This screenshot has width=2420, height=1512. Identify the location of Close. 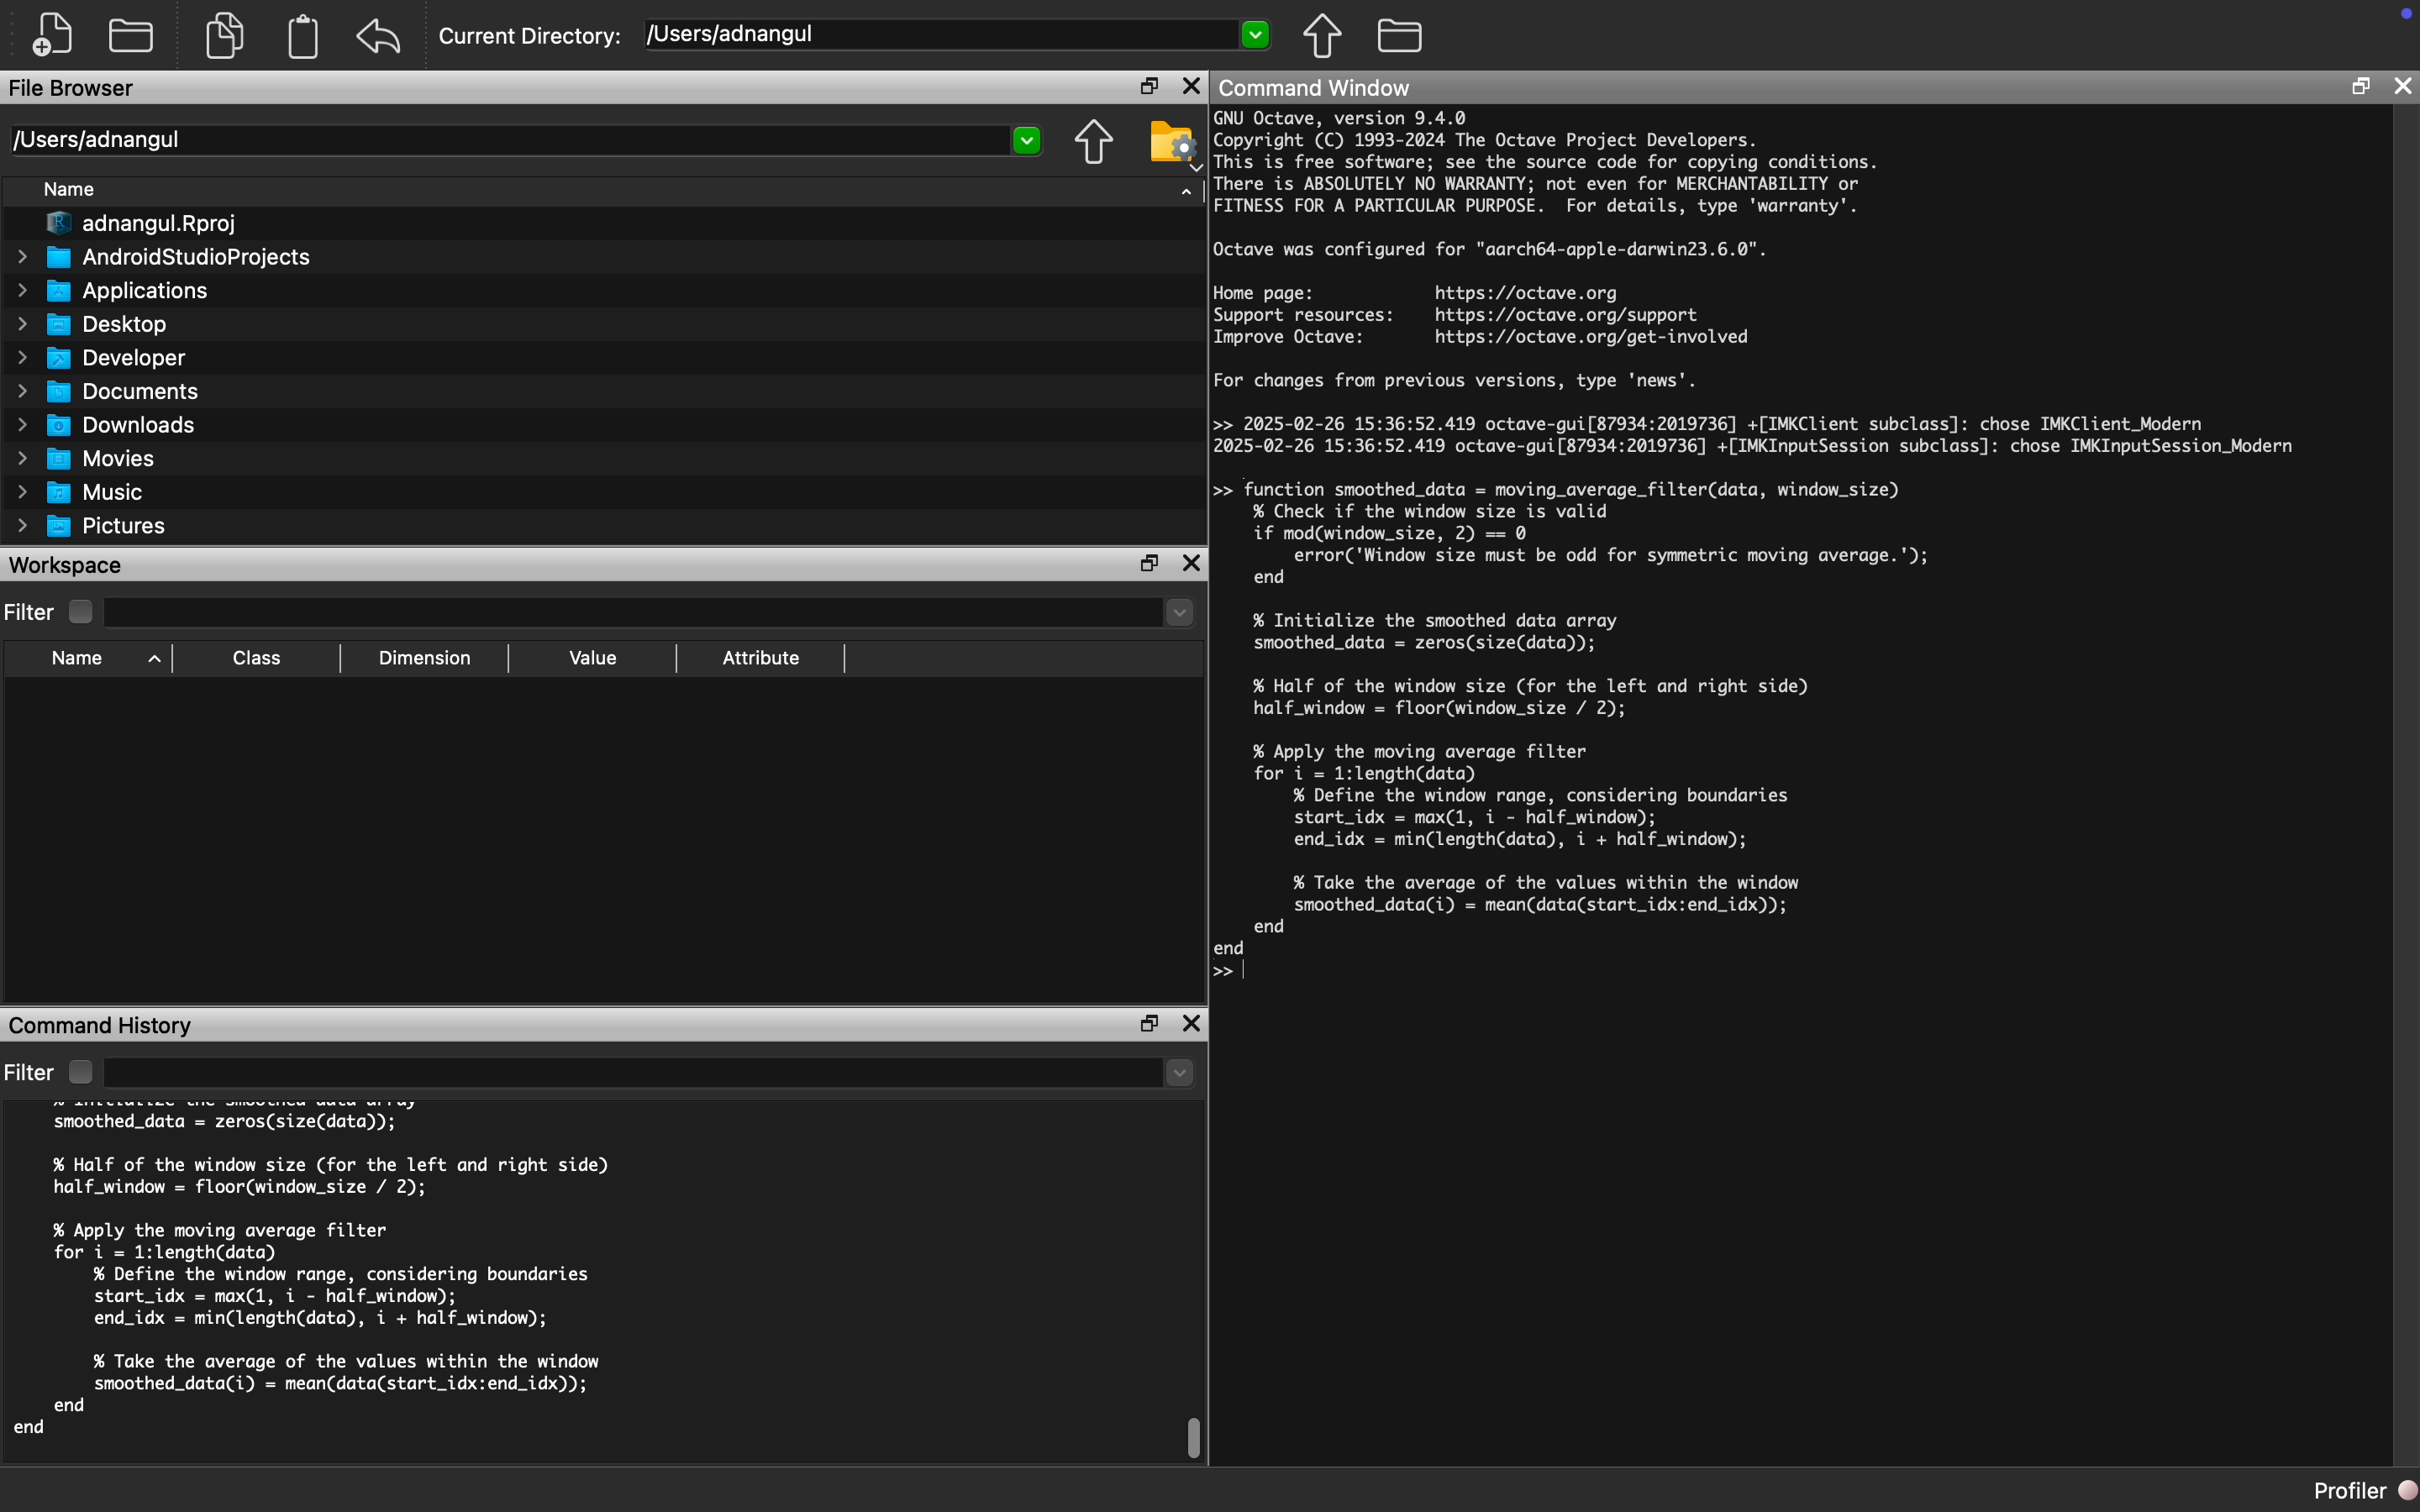
(1190, 87).